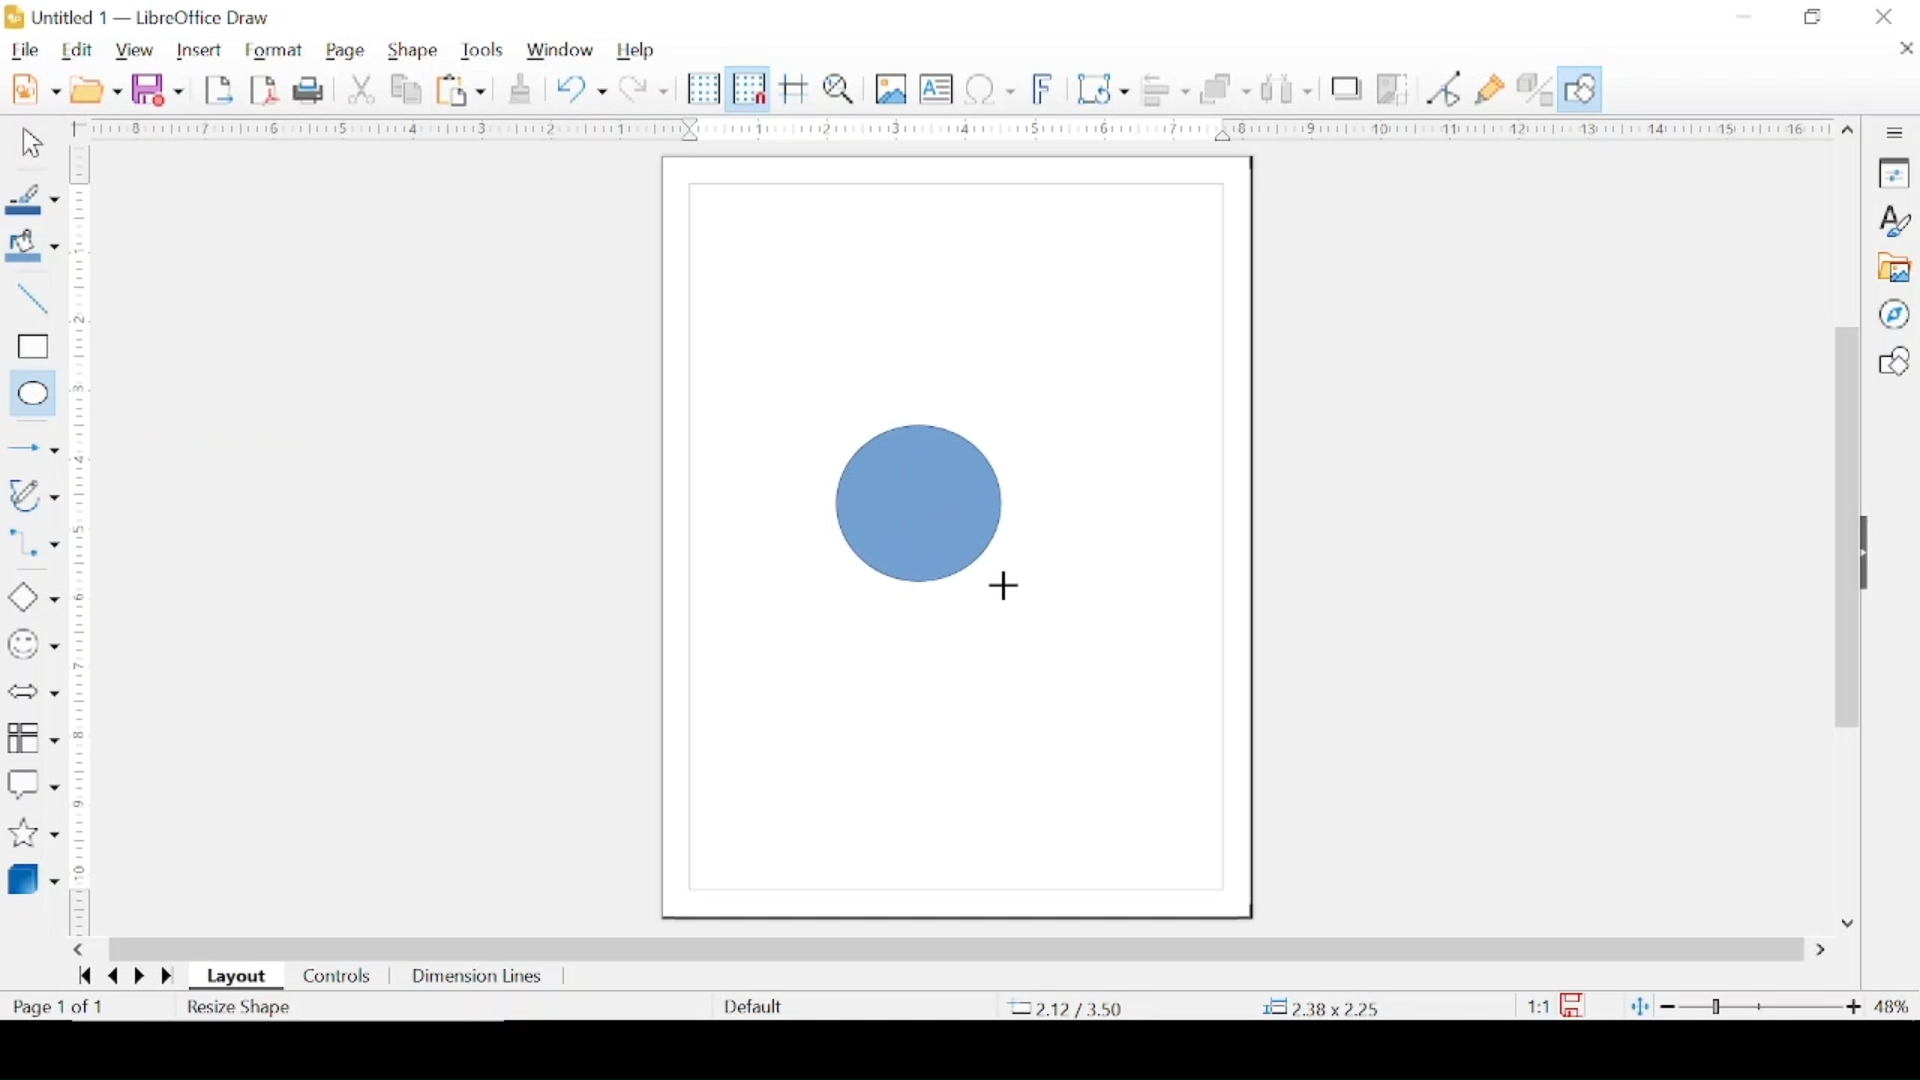  What do you see at coordinates (221, 89) in the screenshot?
I see `export` at bounding box center [221, 89].